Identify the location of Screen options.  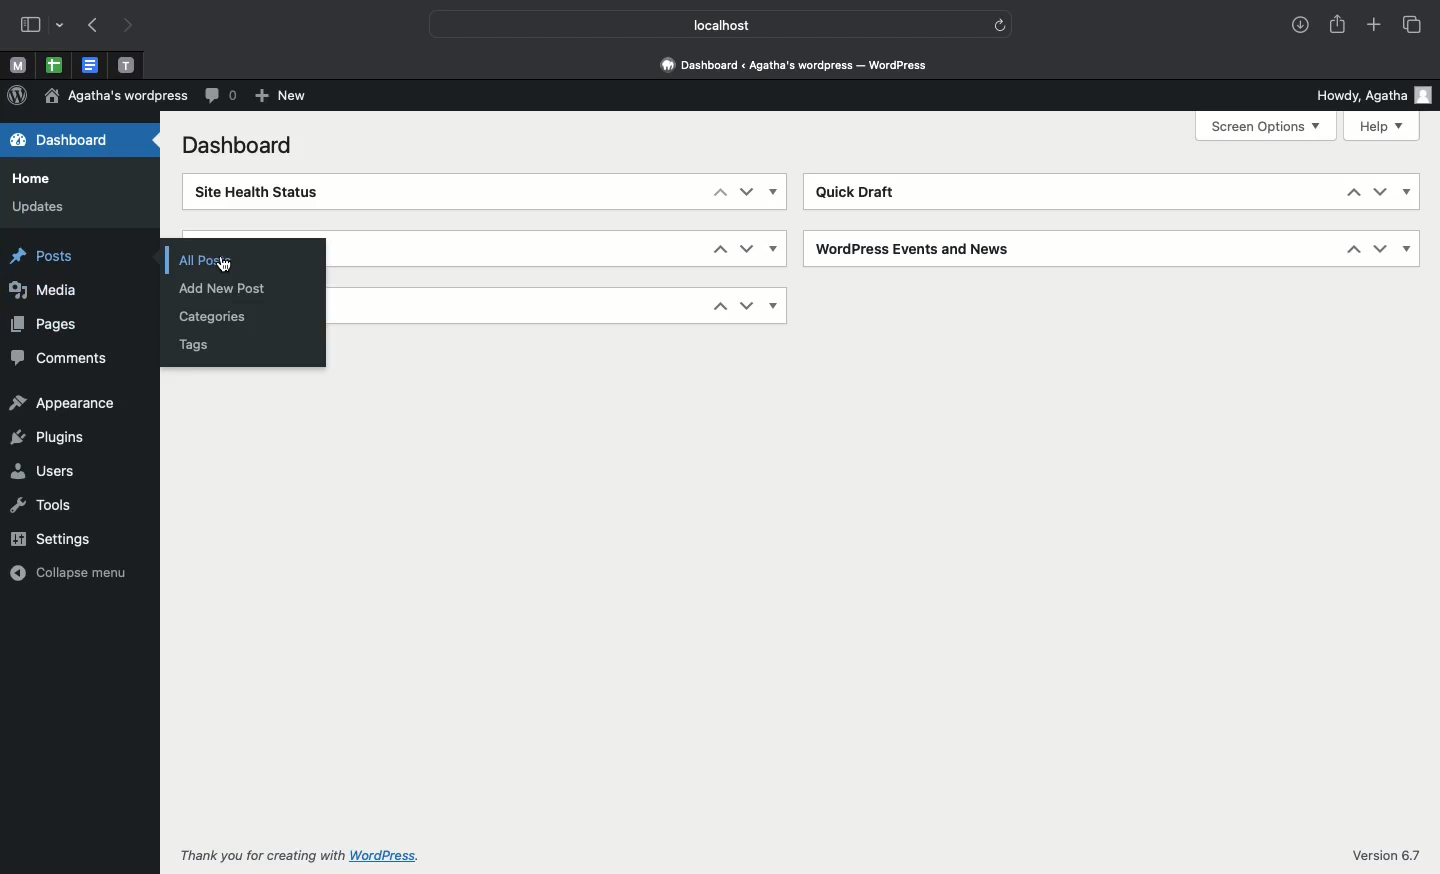
(1265, 126).